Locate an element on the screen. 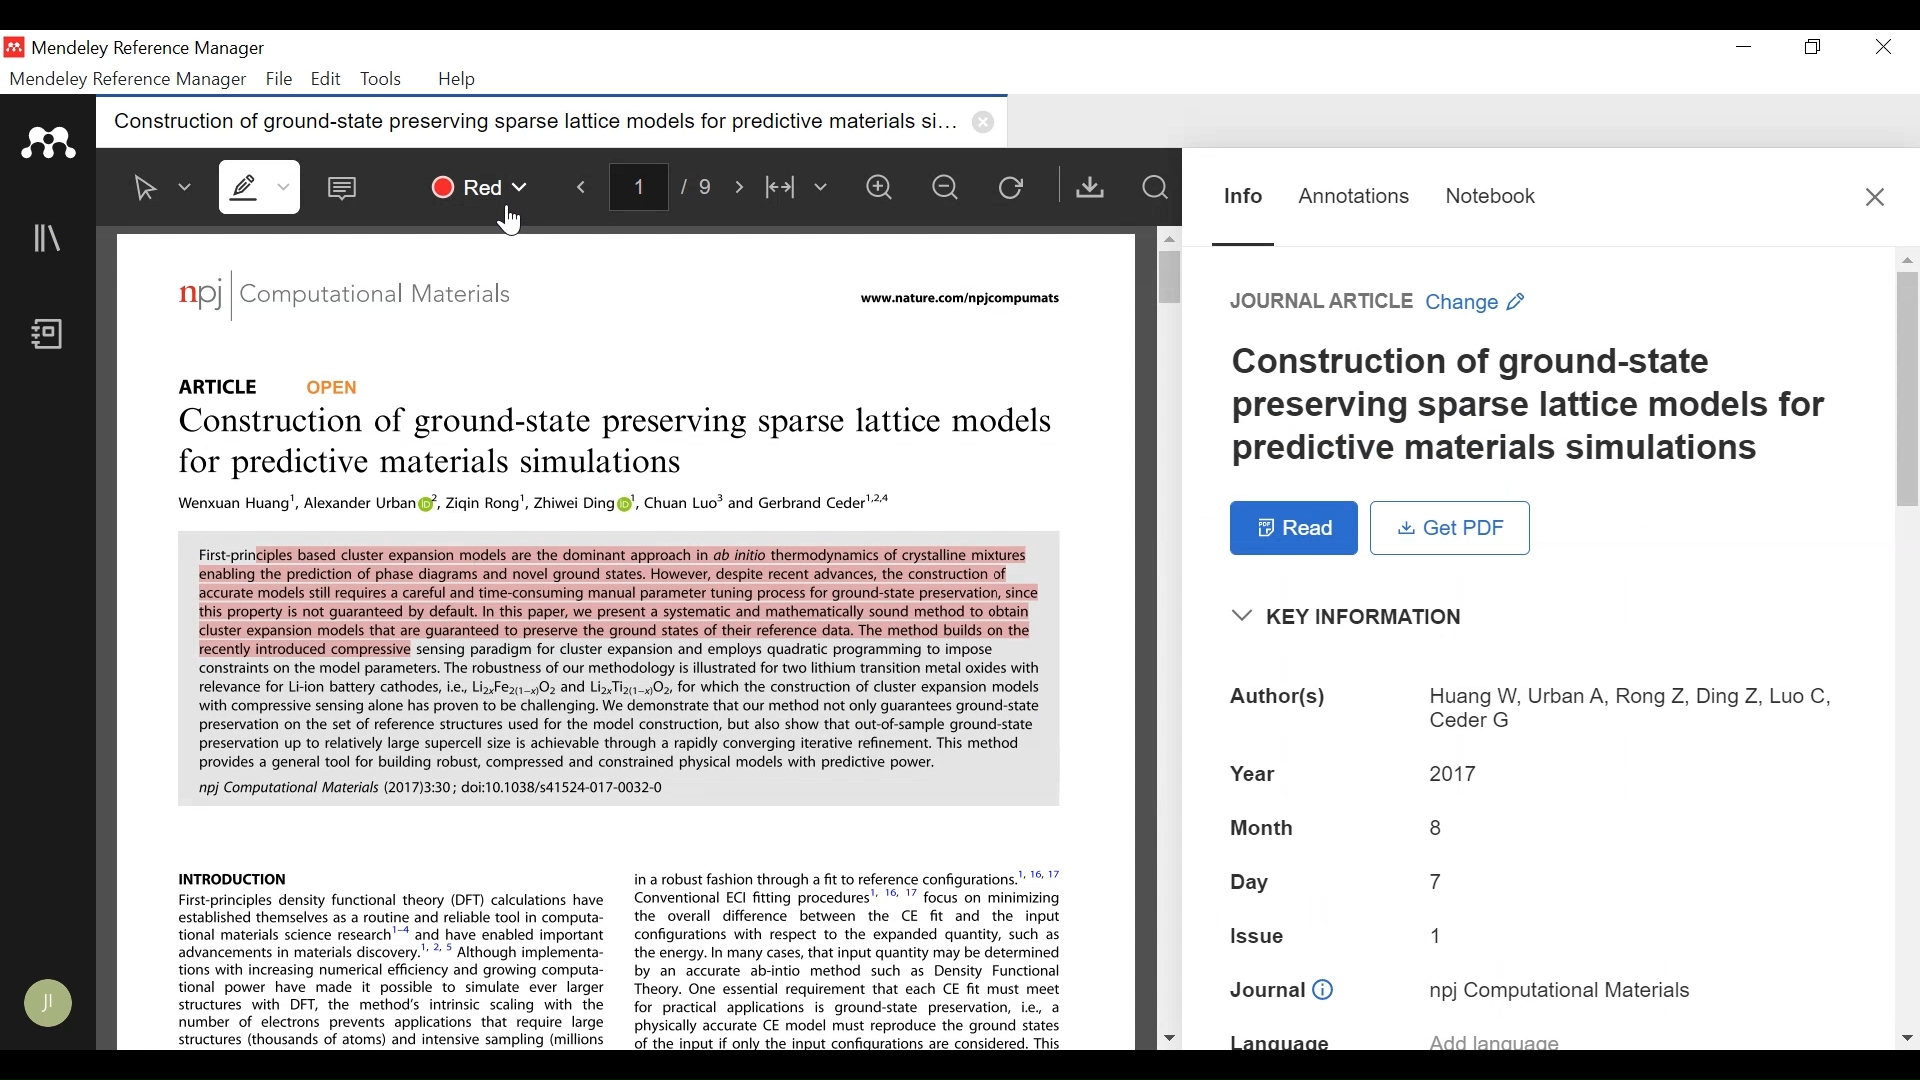 The image size is (1920, 1080). Zoom in is located at coordinates (878, 186).